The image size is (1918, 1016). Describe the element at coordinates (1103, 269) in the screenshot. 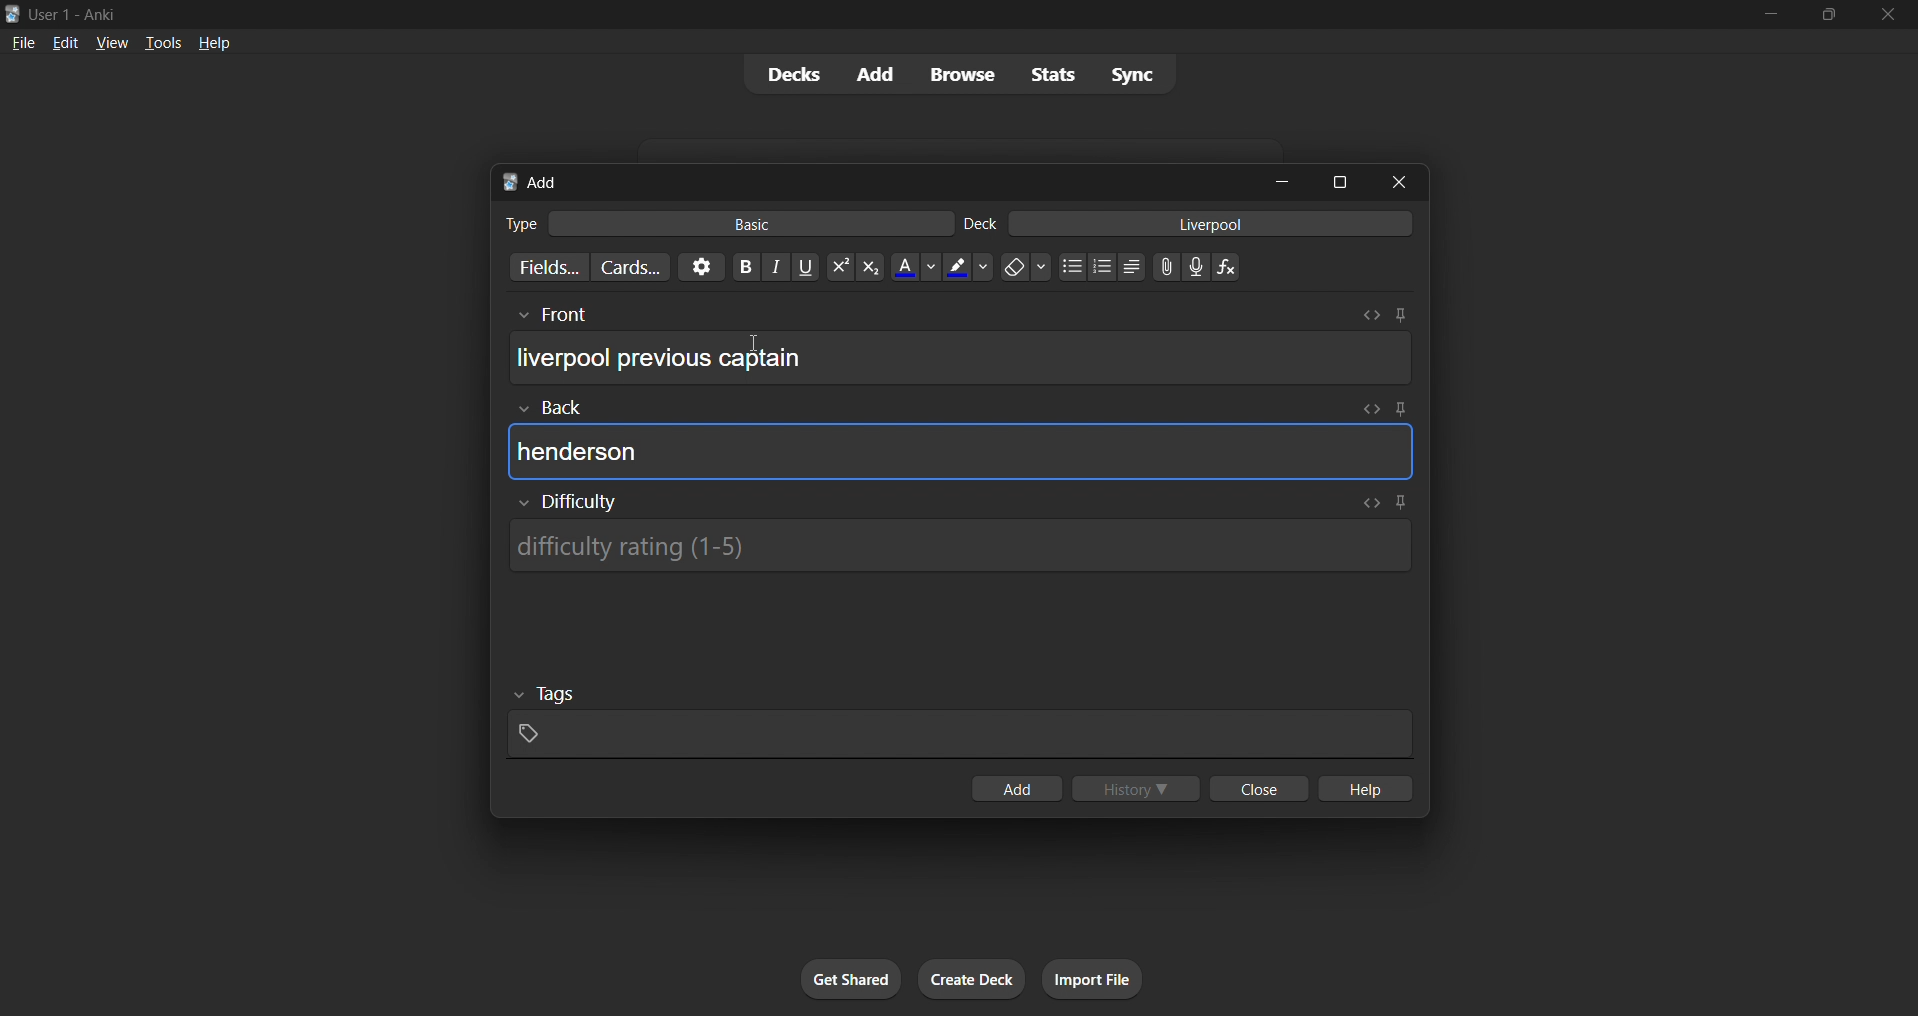

I see `numbered list` at that location.